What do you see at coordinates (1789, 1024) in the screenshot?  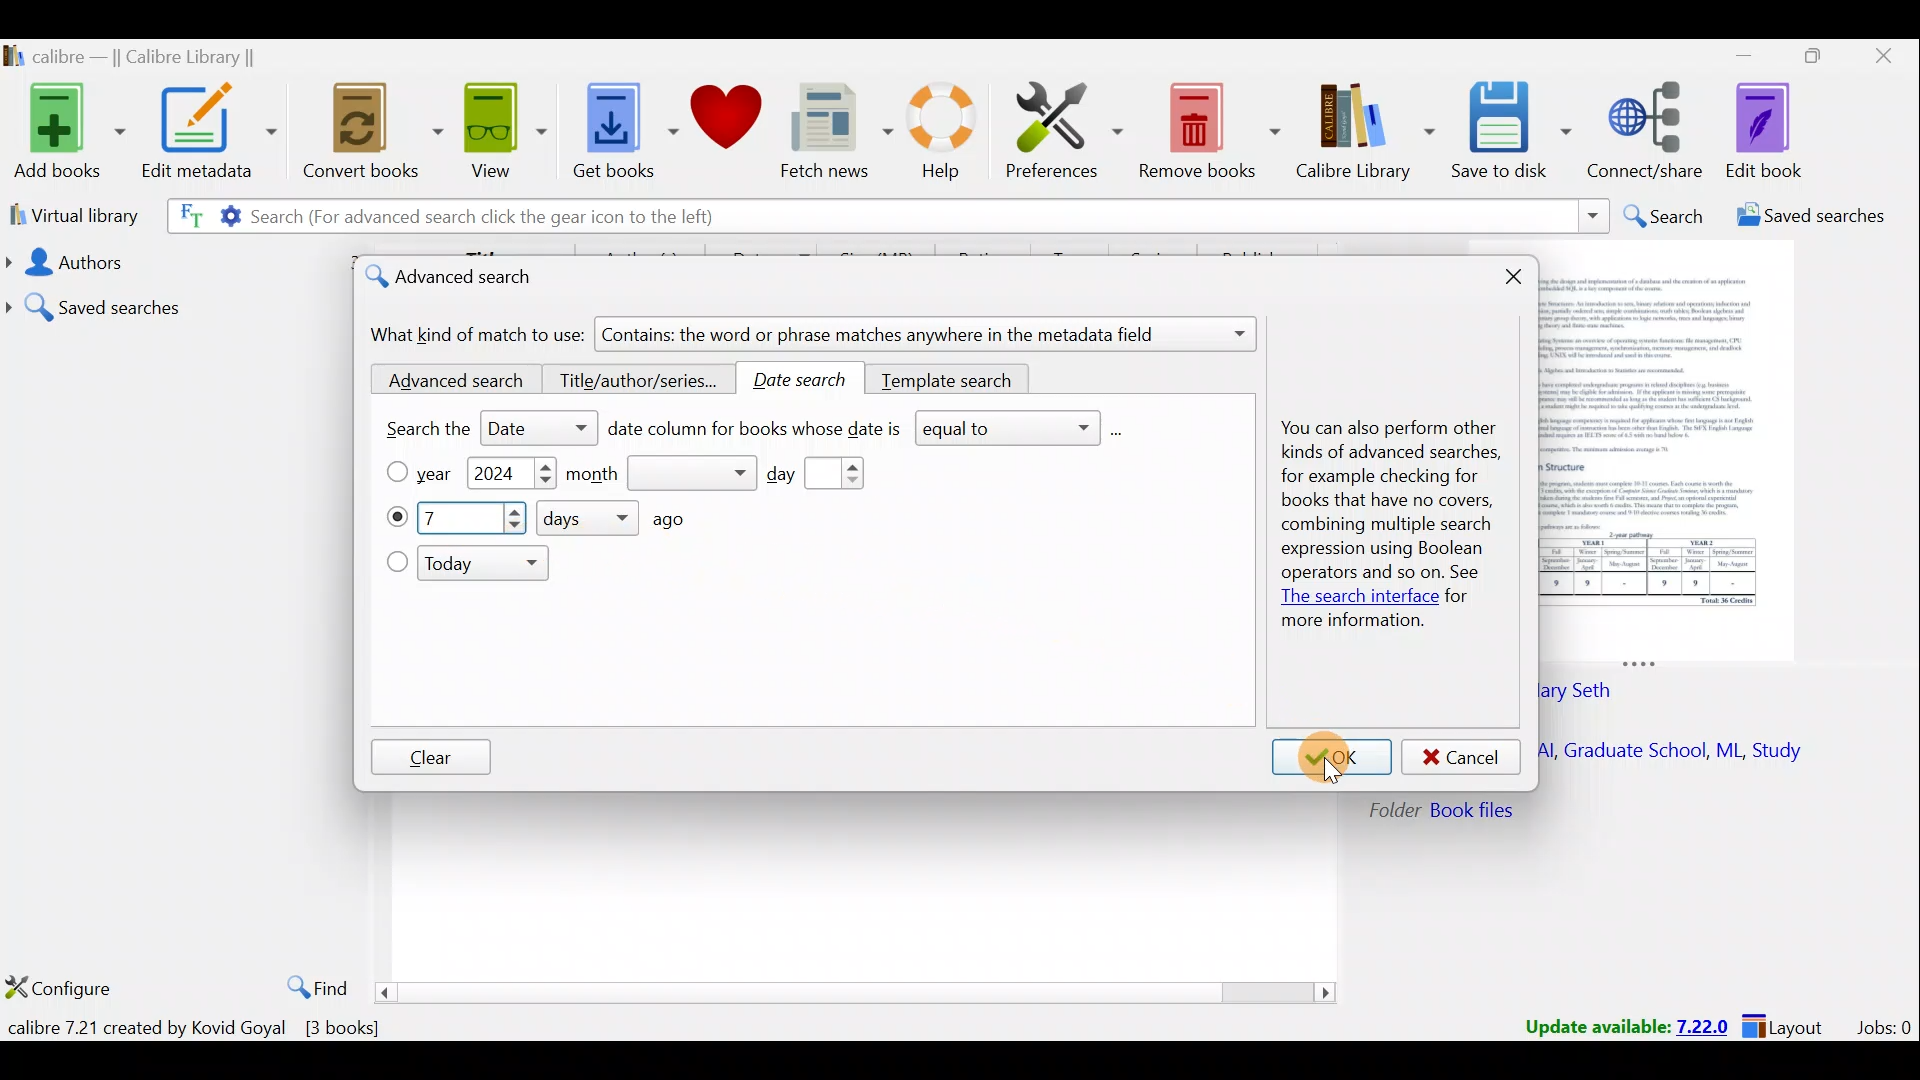 I see `Layout` at bounding box center [1789, 1024].